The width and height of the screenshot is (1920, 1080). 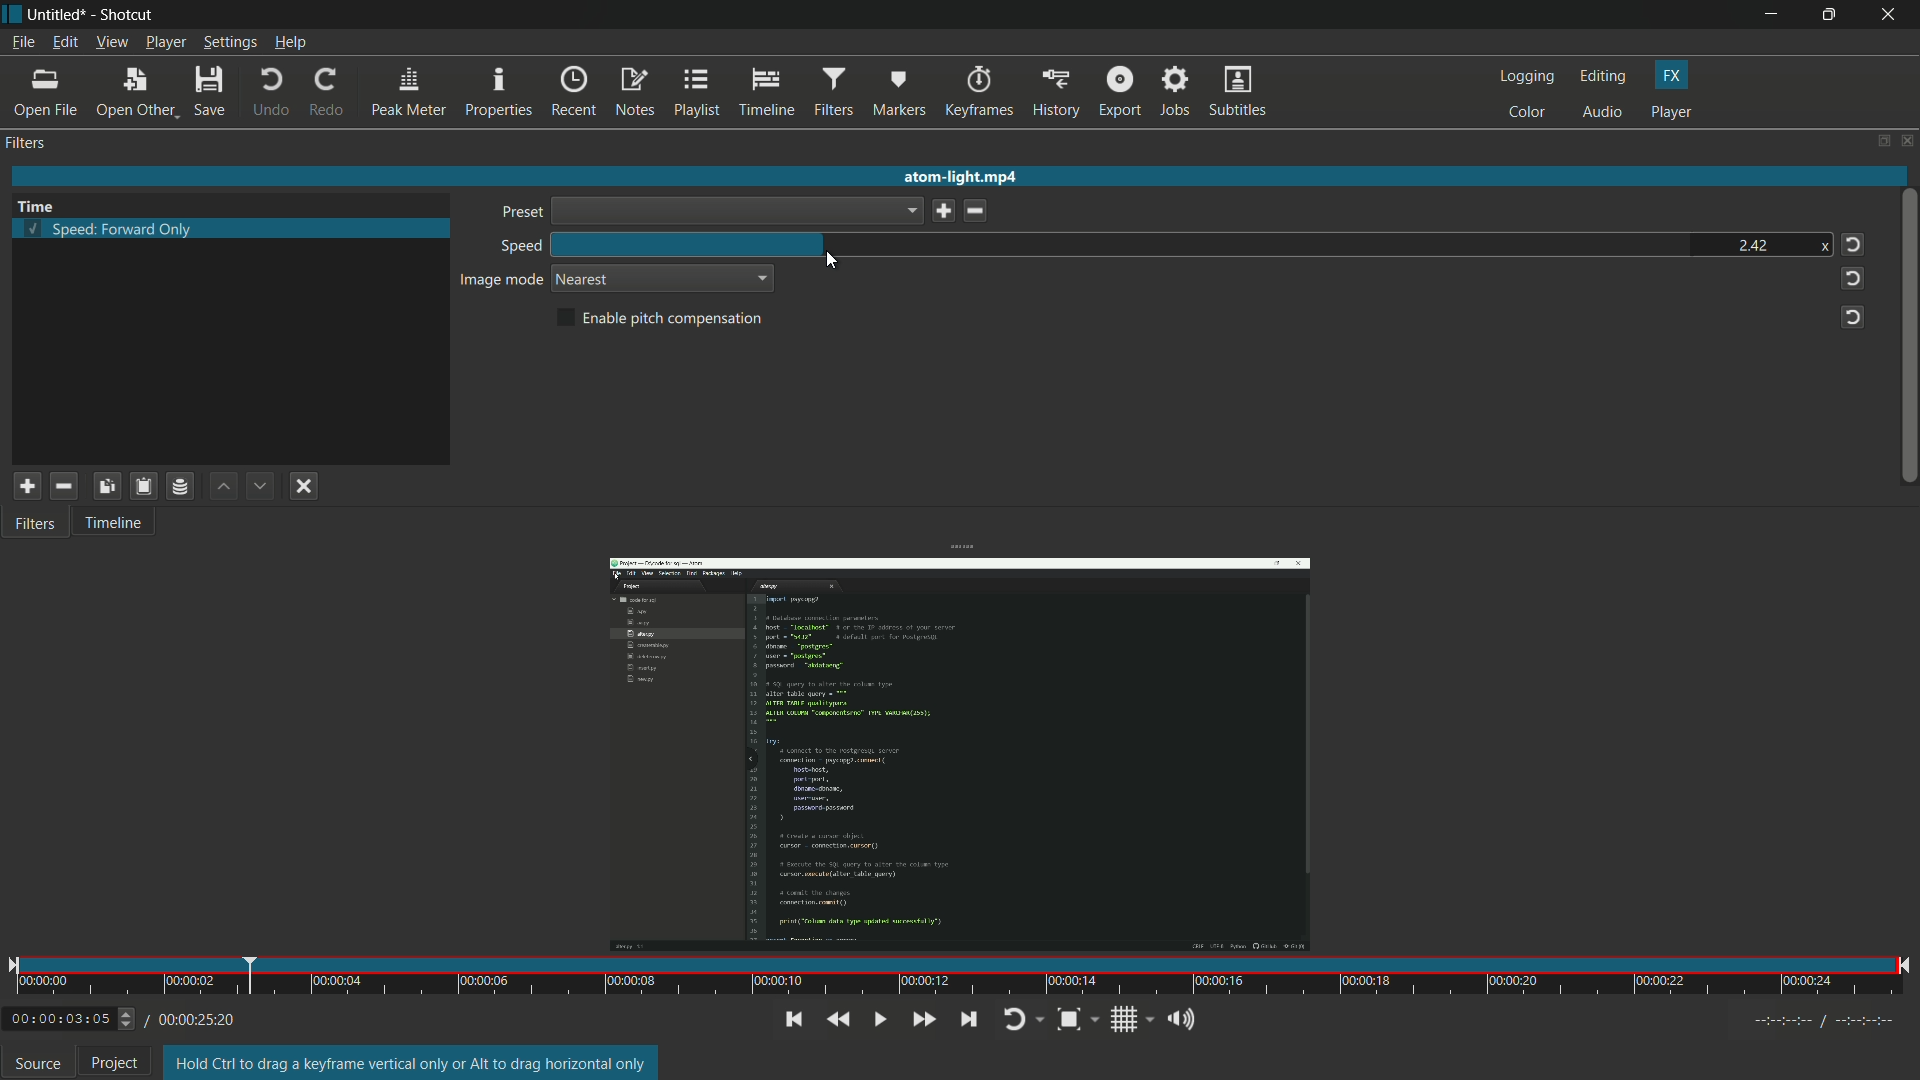 What do you see at coordinates (500, 92) in the screenshot?
I see `properties` at bounding box center [500, 92].